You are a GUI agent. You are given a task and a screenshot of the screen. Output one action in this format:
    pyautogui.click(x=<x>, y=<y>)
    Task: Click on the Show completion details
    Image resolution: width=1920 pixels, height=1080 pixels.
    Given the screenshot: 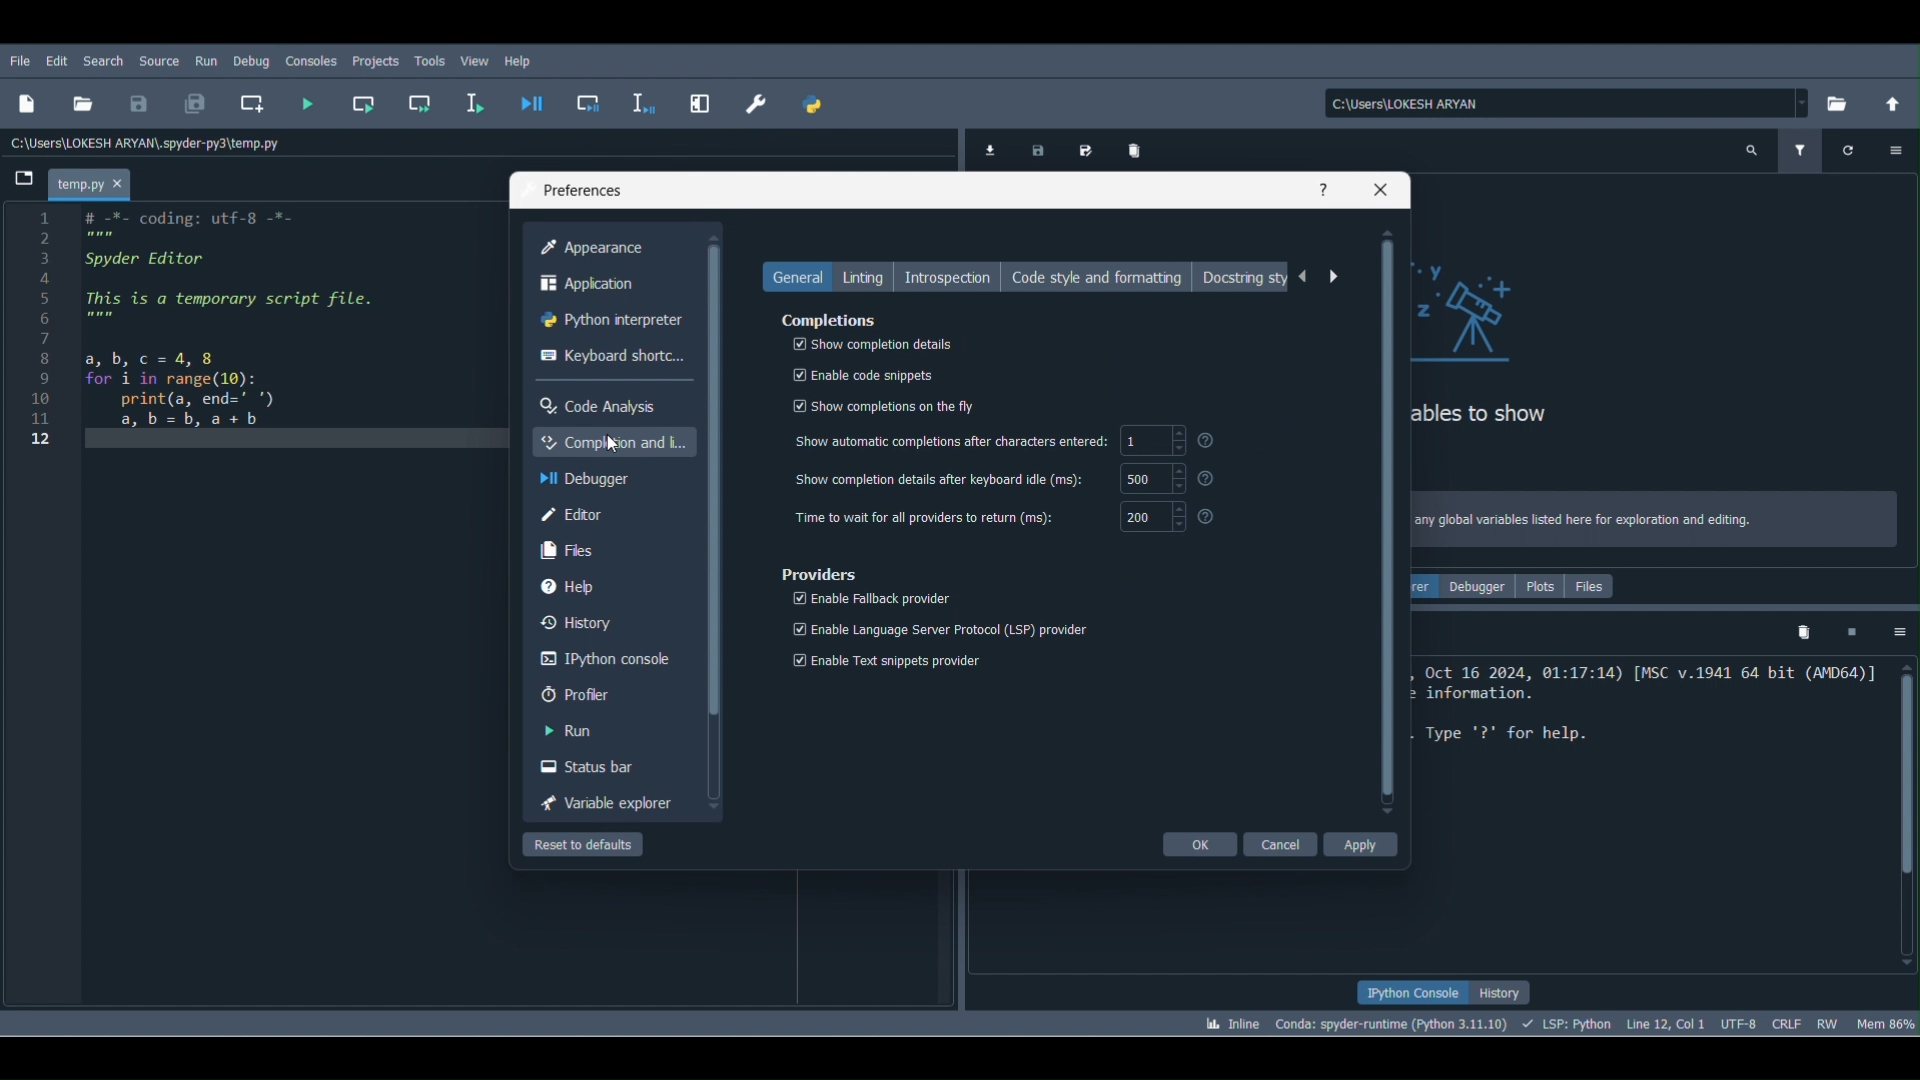 What is the action you would take?
    pyautogui.click(x=1018, y=479)
    